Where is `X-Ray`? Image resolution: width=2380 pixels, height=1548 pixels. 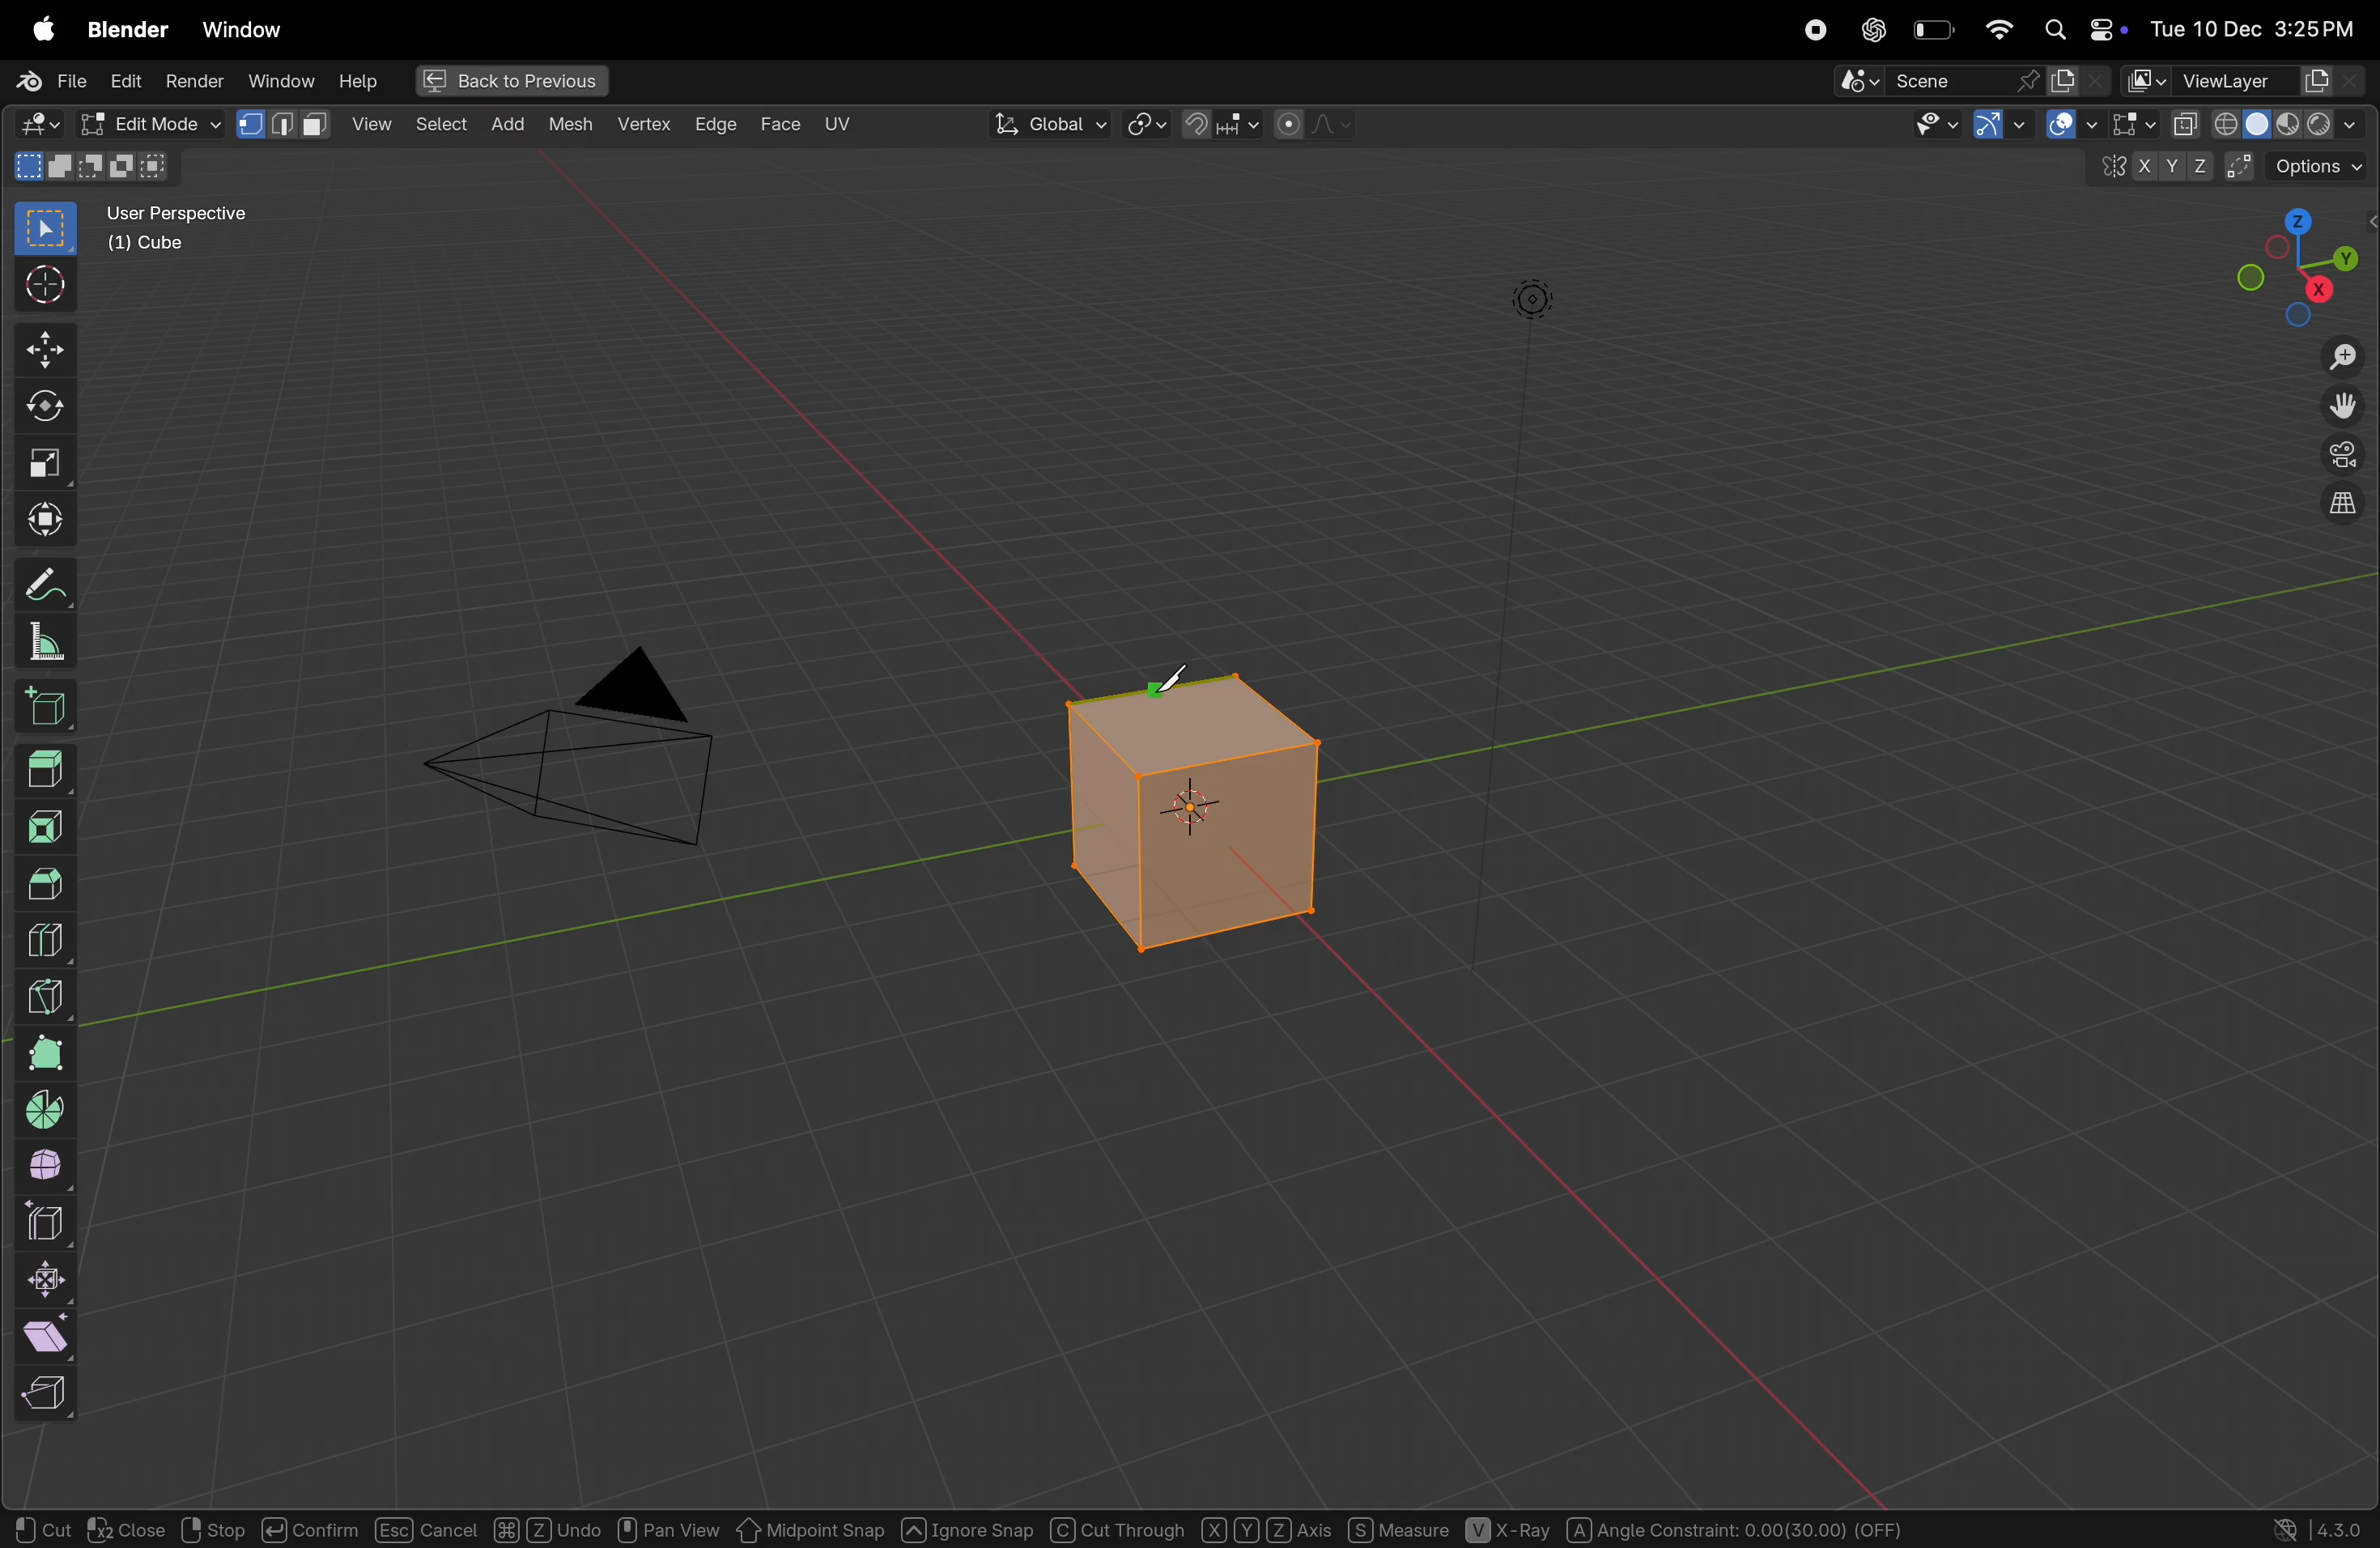 X-Ray is located at coordinates (1509, 1531).